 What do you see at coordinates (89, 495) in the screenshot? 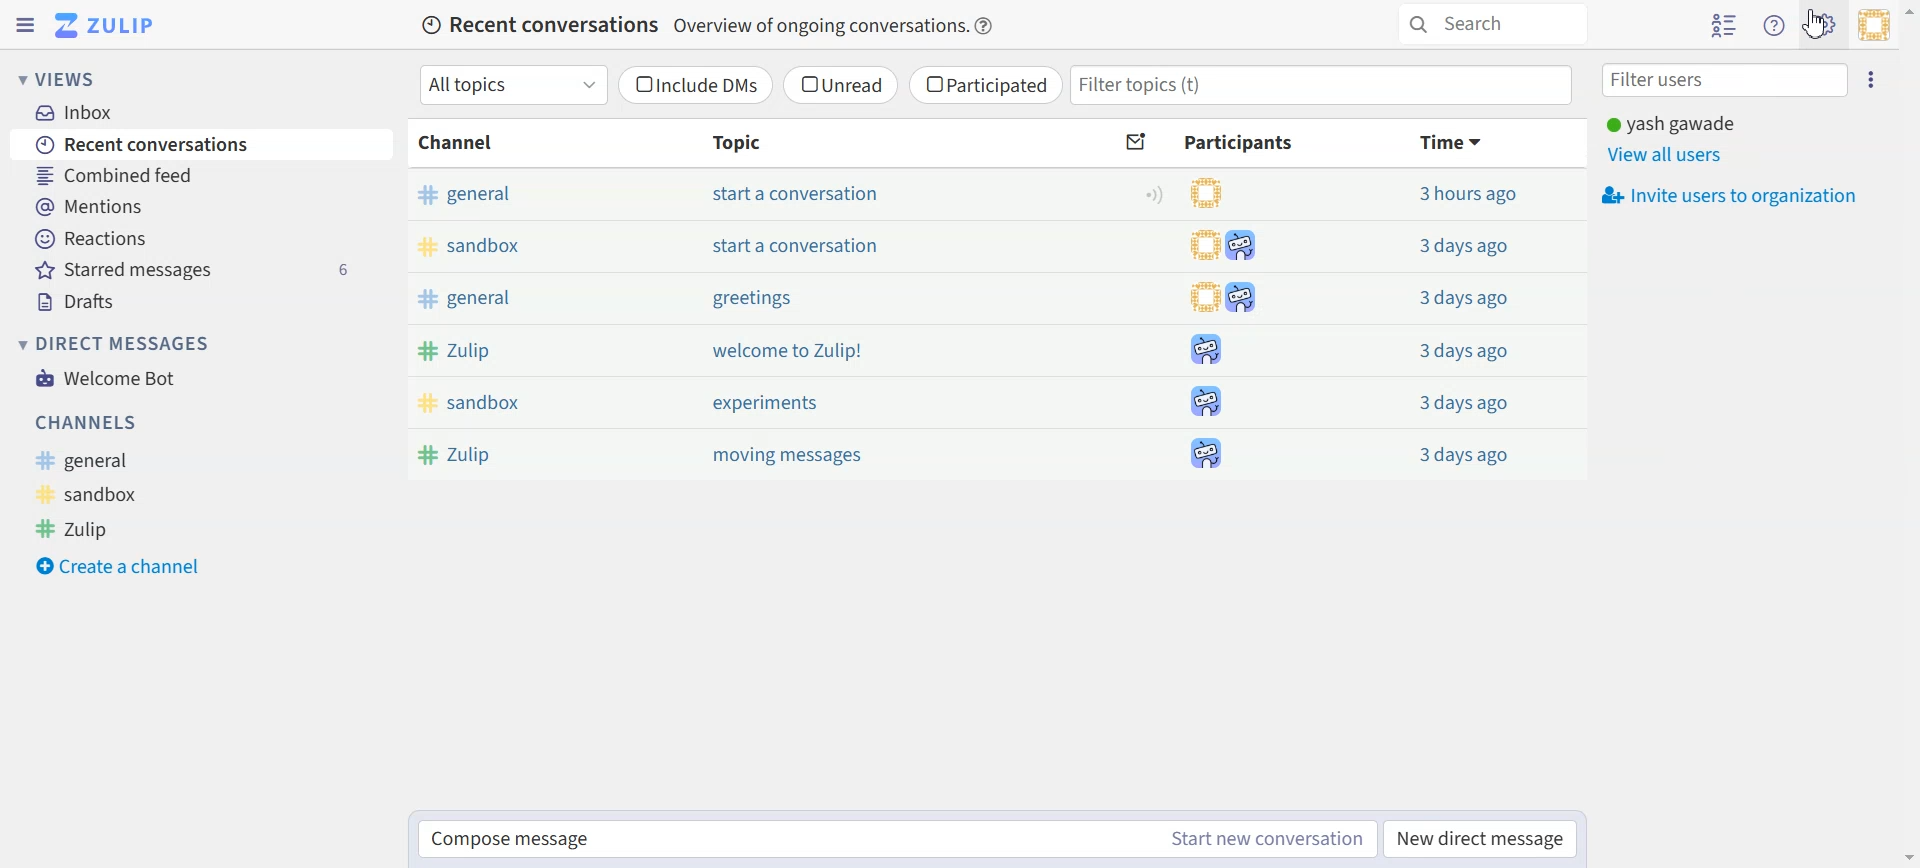
I see `Sandbox` at bounding box center [89, 495].